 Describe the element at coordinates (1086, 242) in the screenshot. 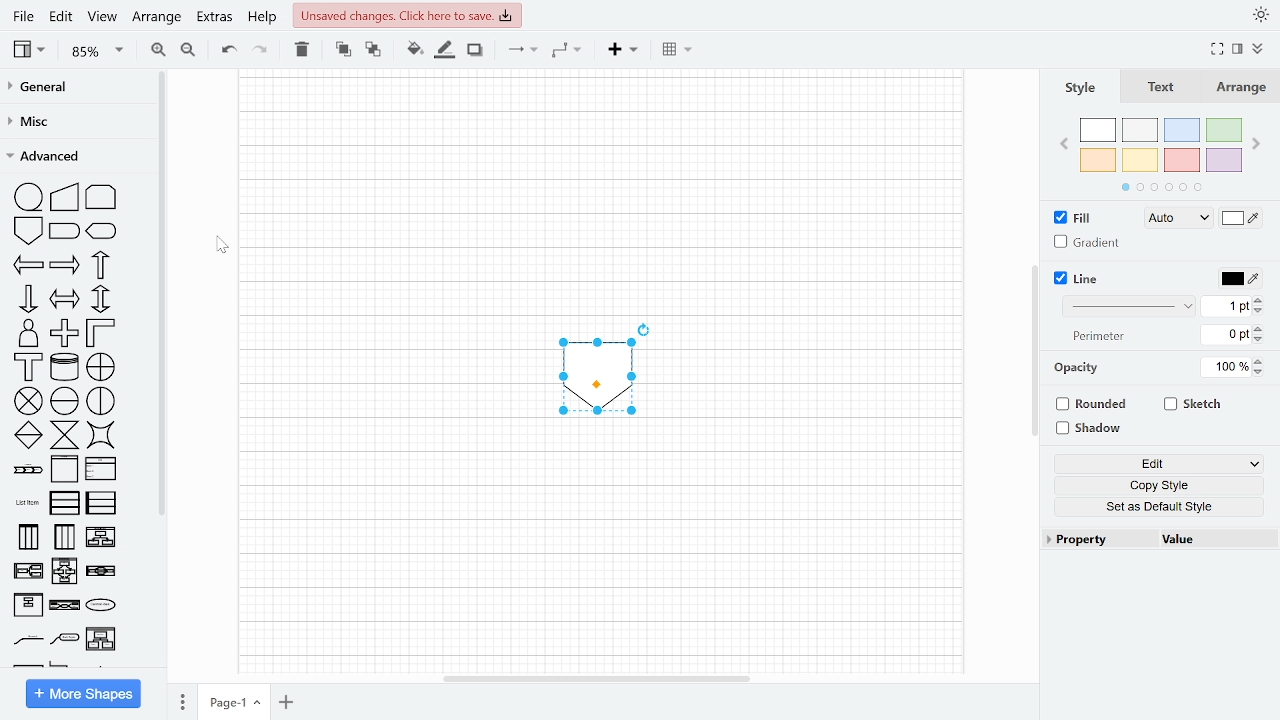

I see `Gradient` at that location.